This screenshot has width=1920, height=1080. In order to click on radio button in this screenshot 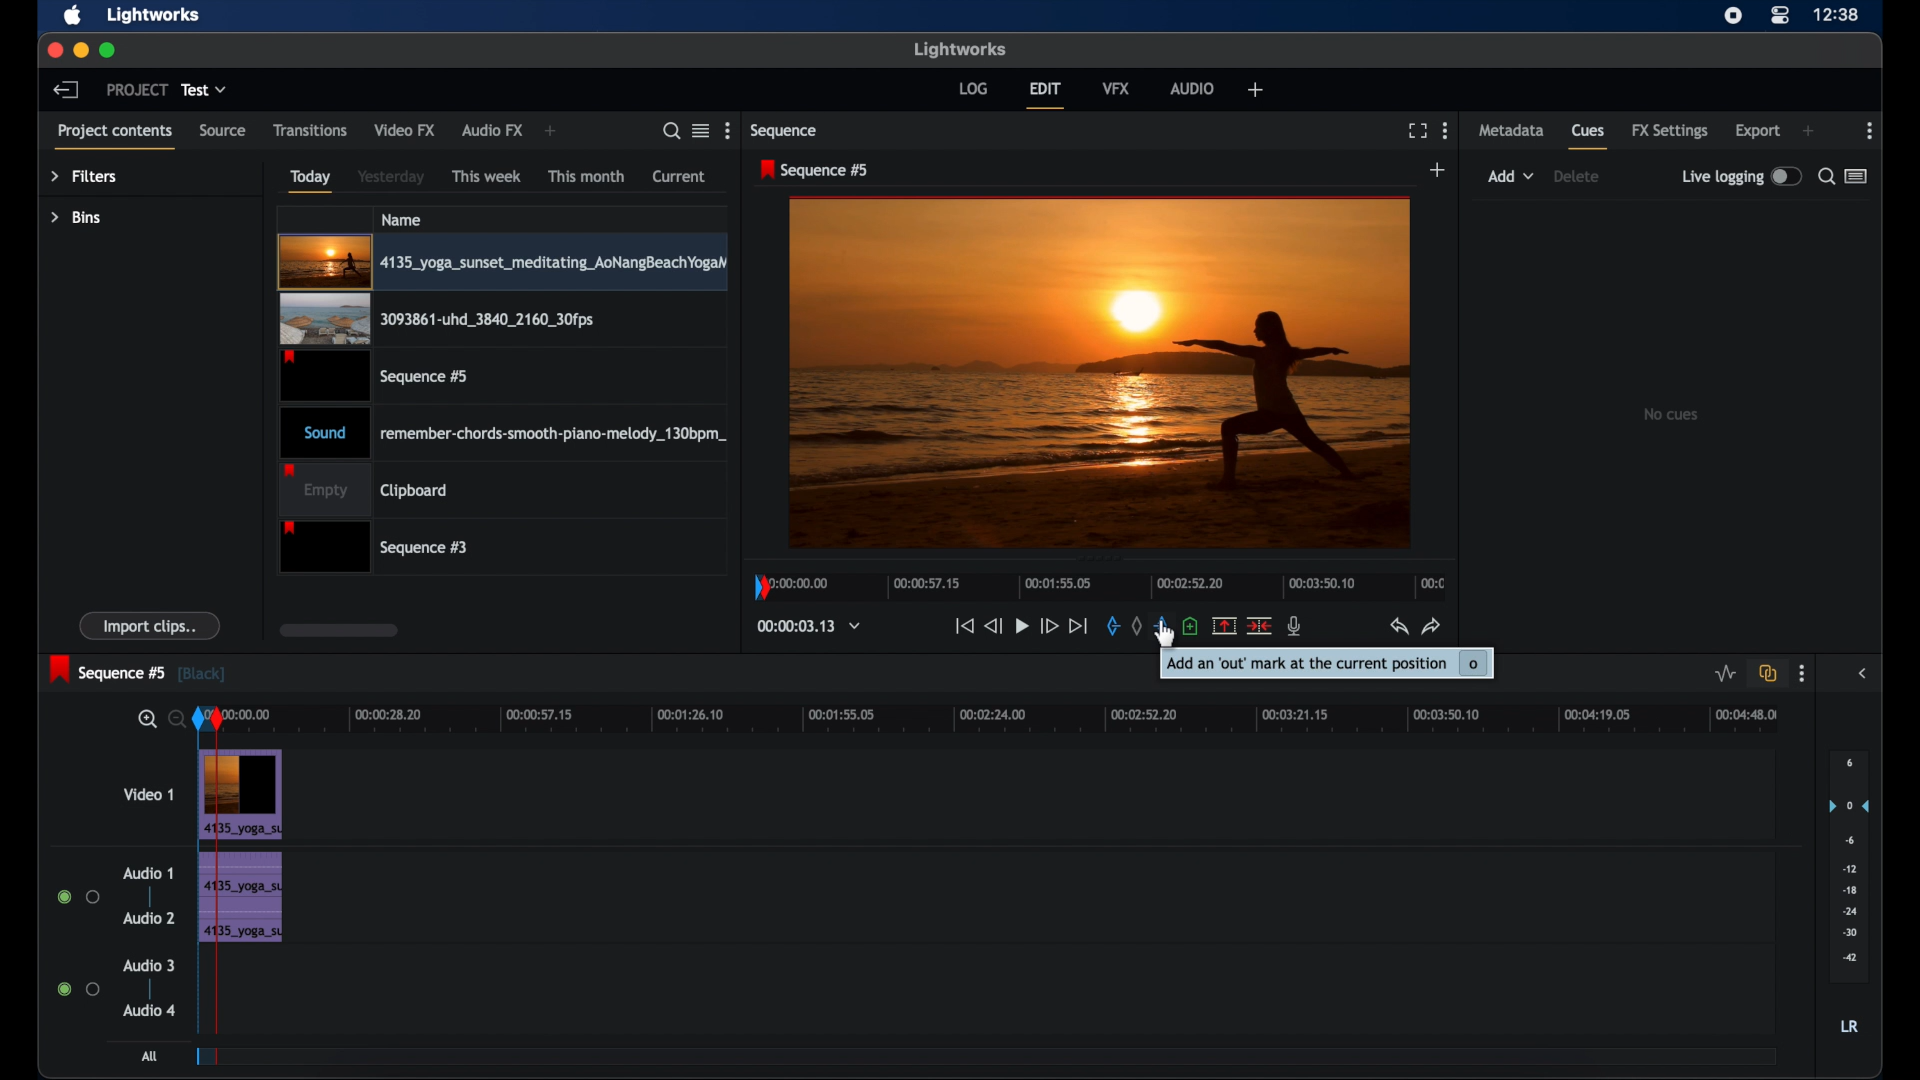, I will do `click(77, 896)`.